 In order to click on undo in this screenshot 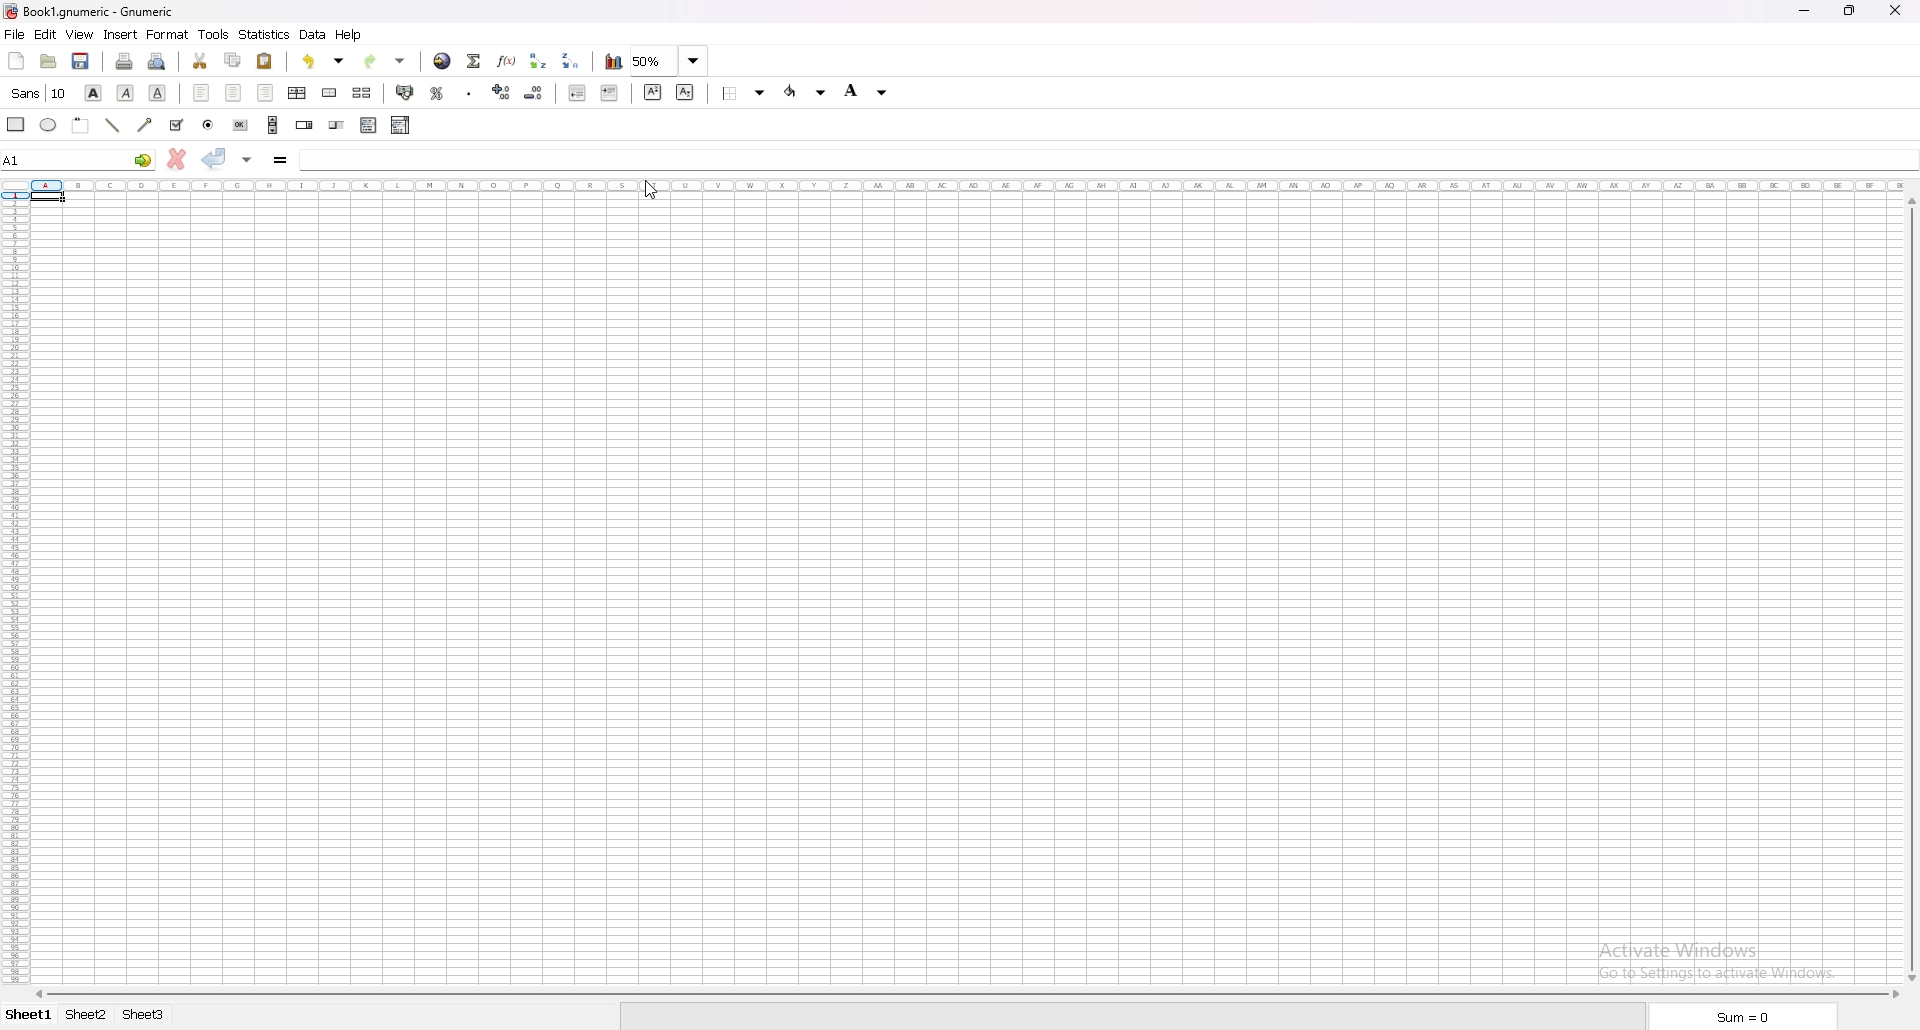, I will do `click(309, 61)`.